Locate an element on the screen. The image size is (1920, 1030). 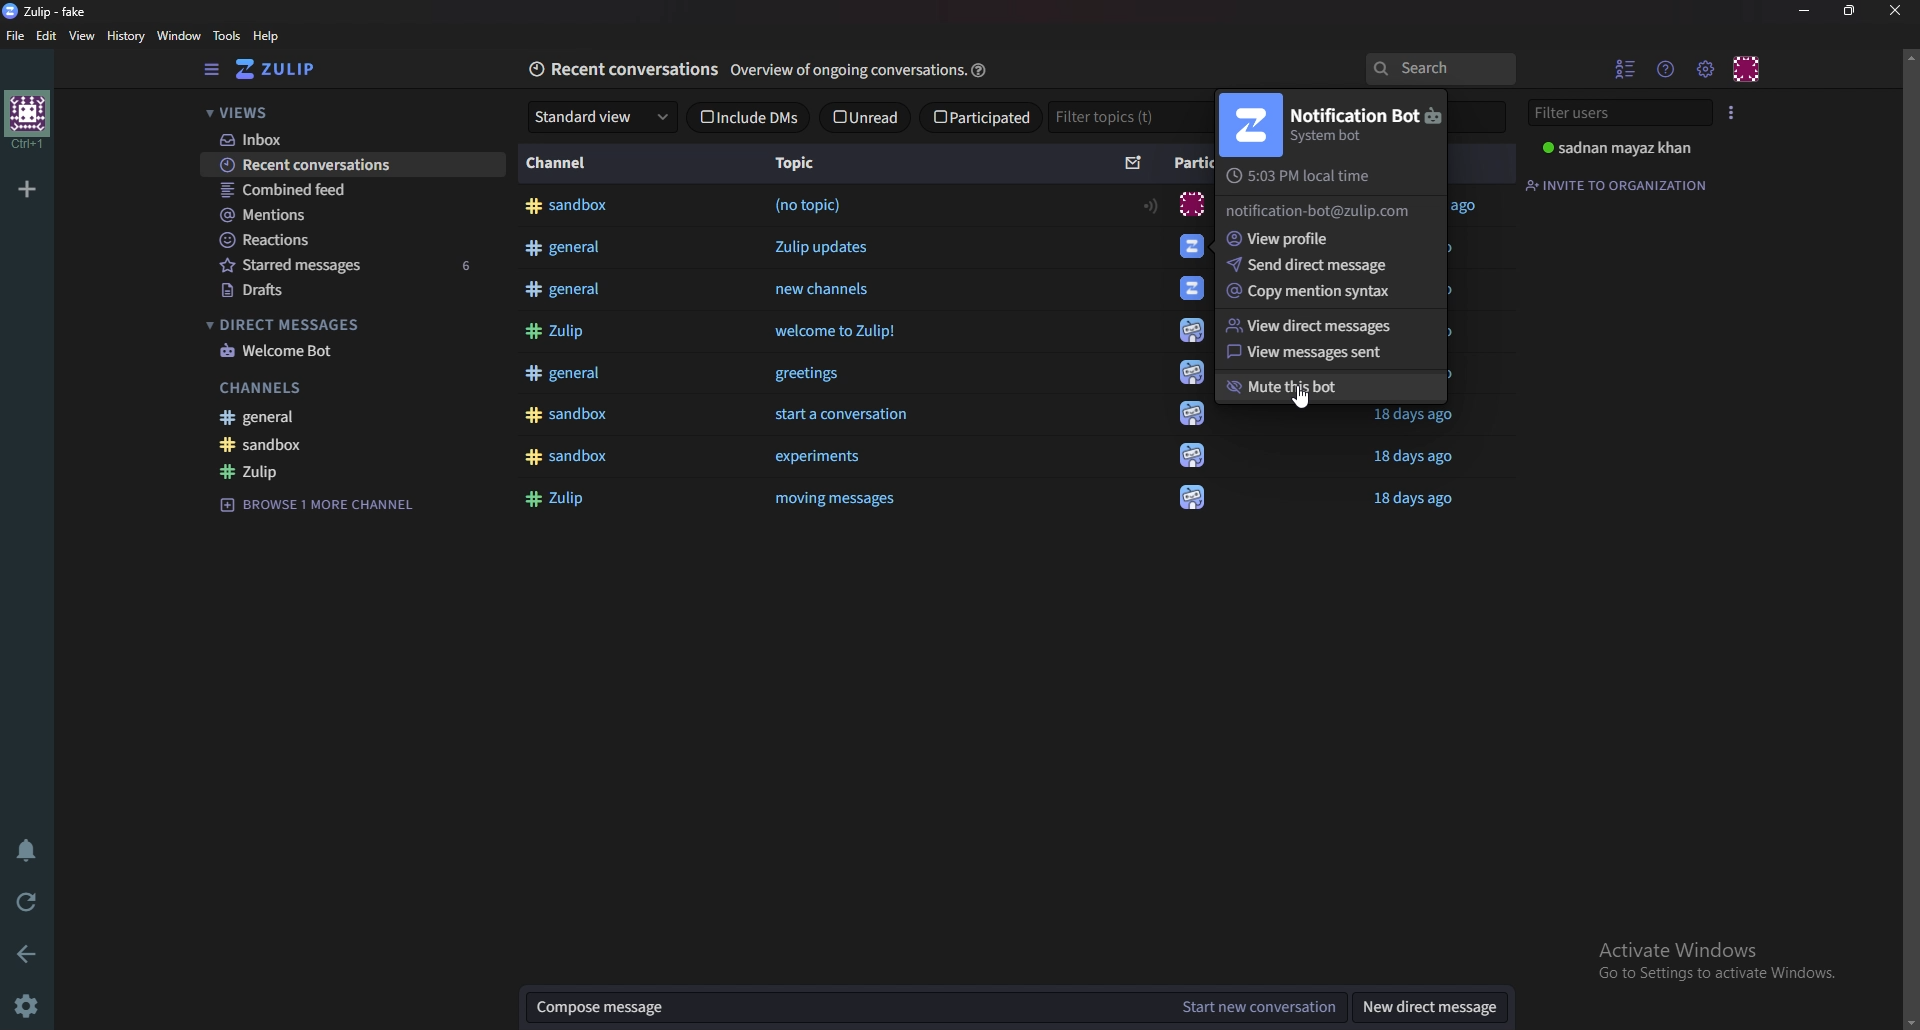
Sandbox is located at coordinates (333, 445).